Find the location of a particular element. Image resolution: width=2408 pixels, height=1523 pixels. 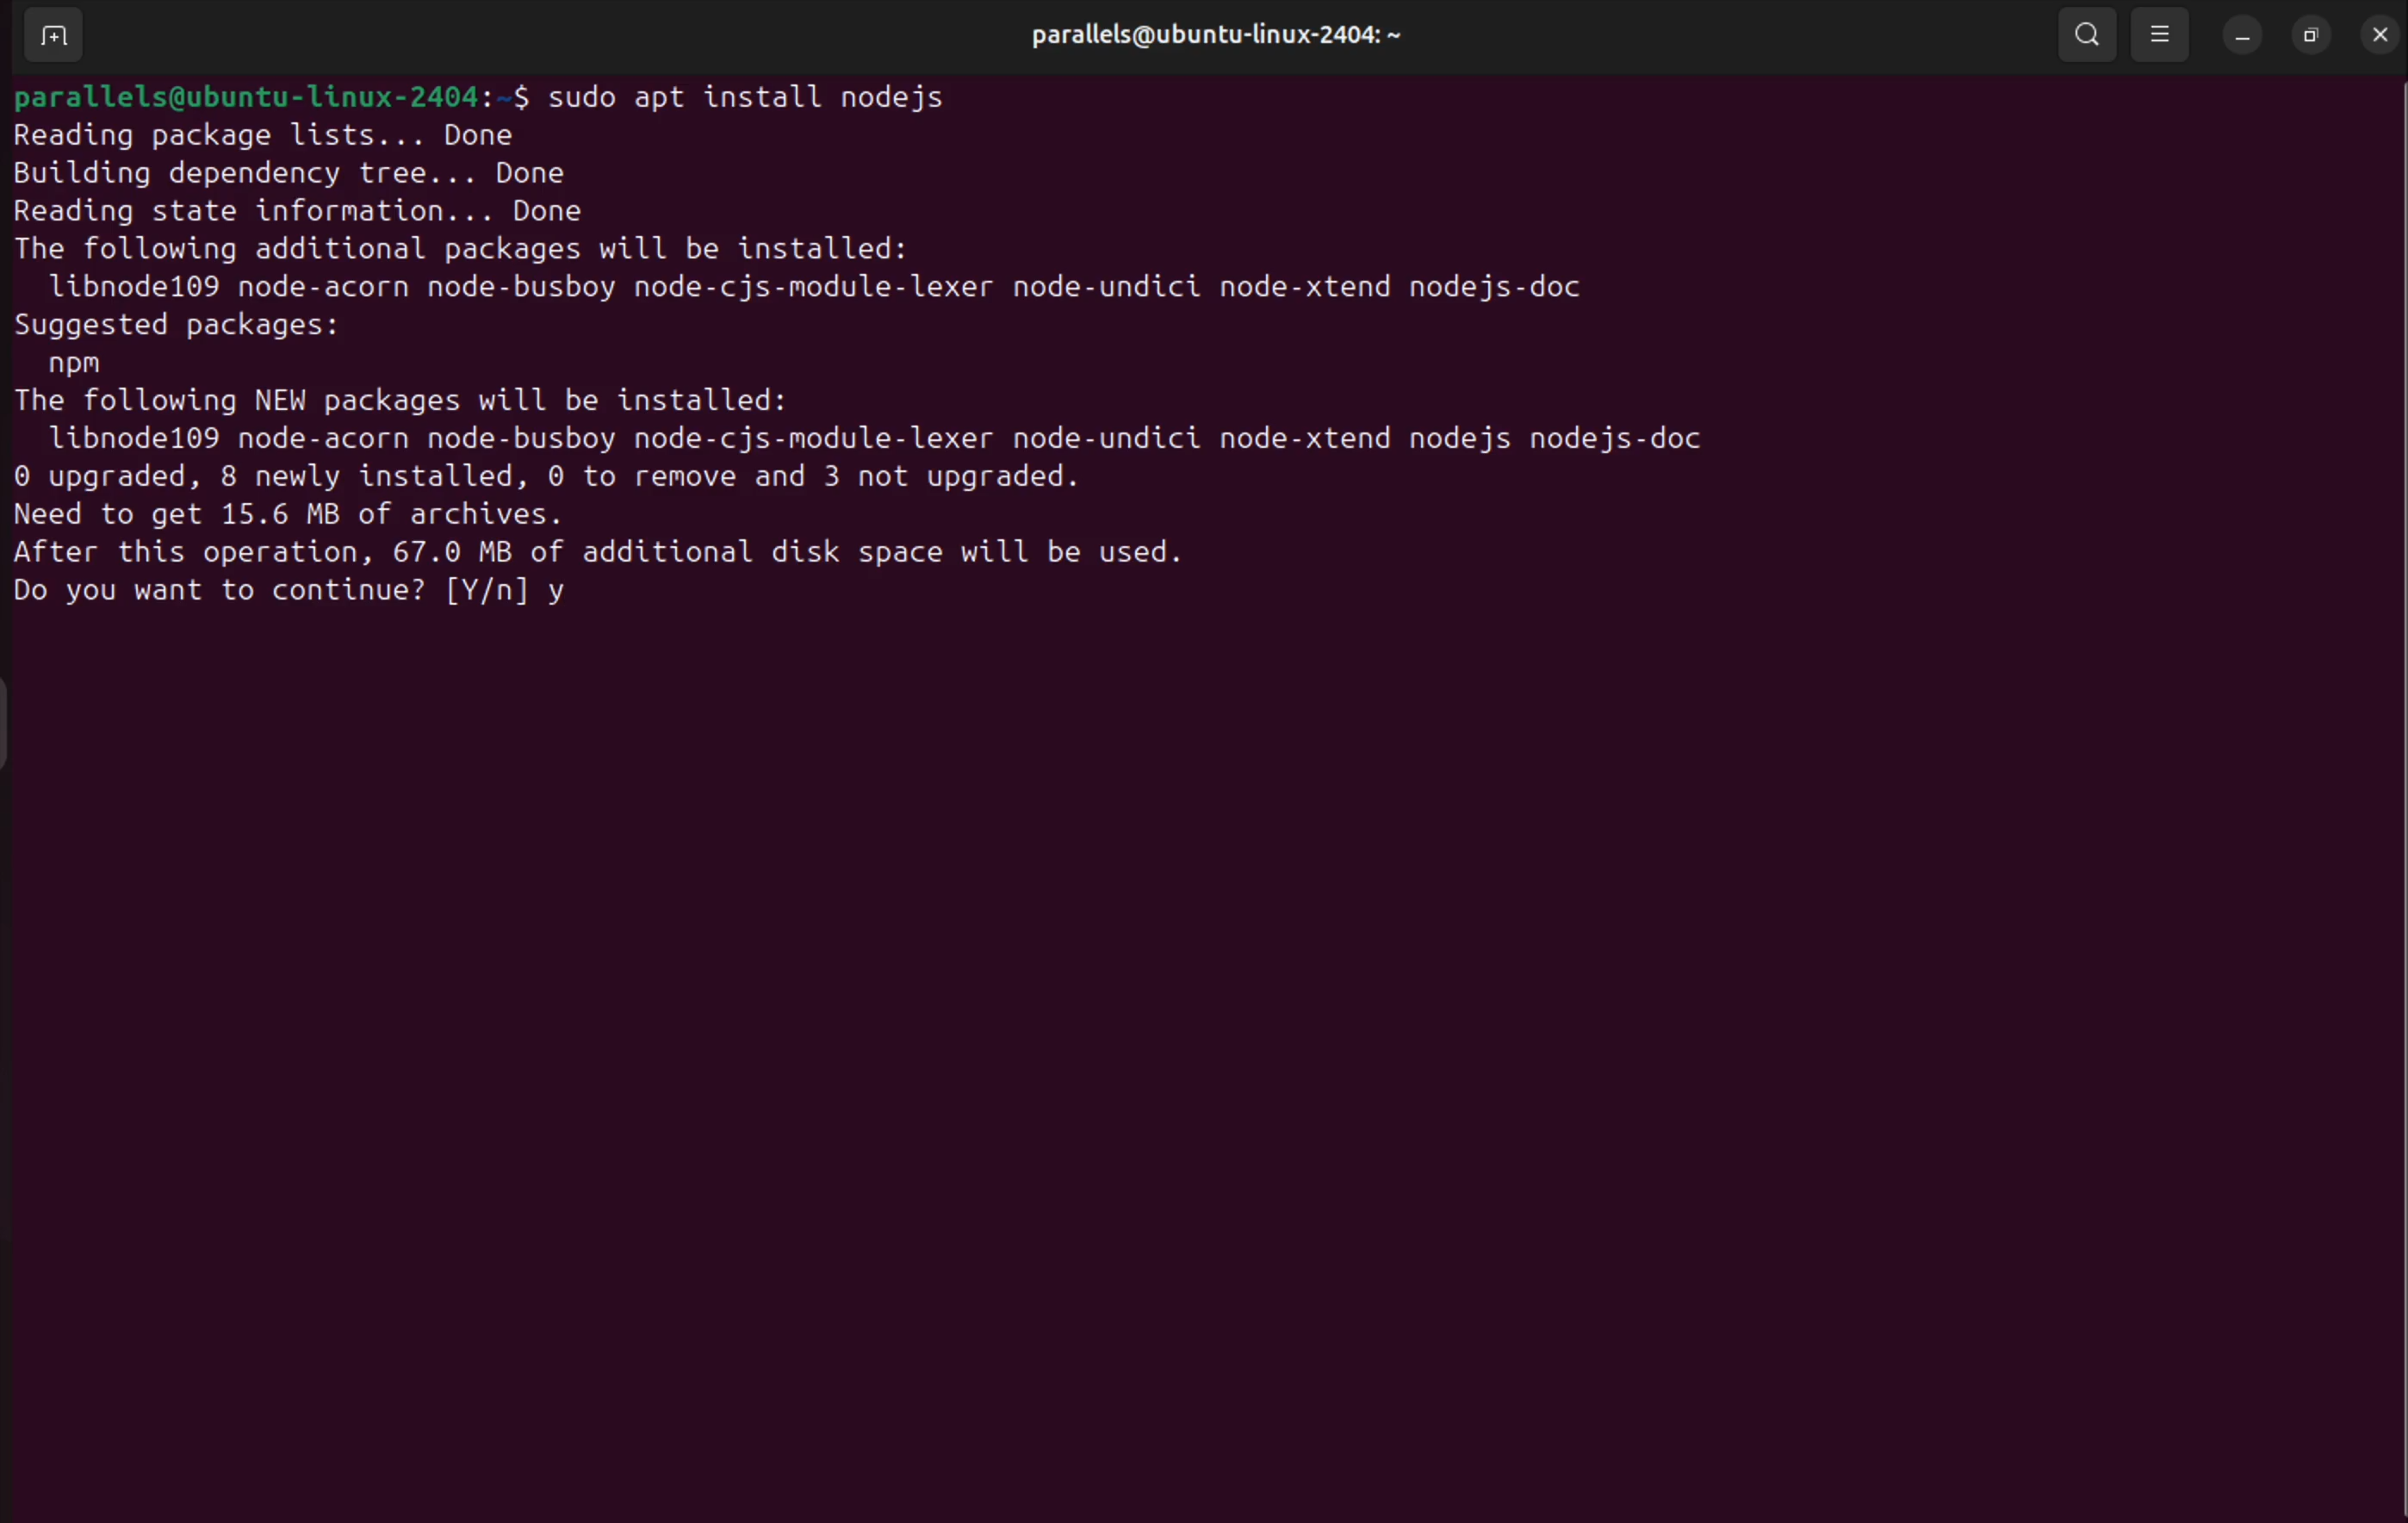

Scroll bar is located at coordinates (2393, 781).